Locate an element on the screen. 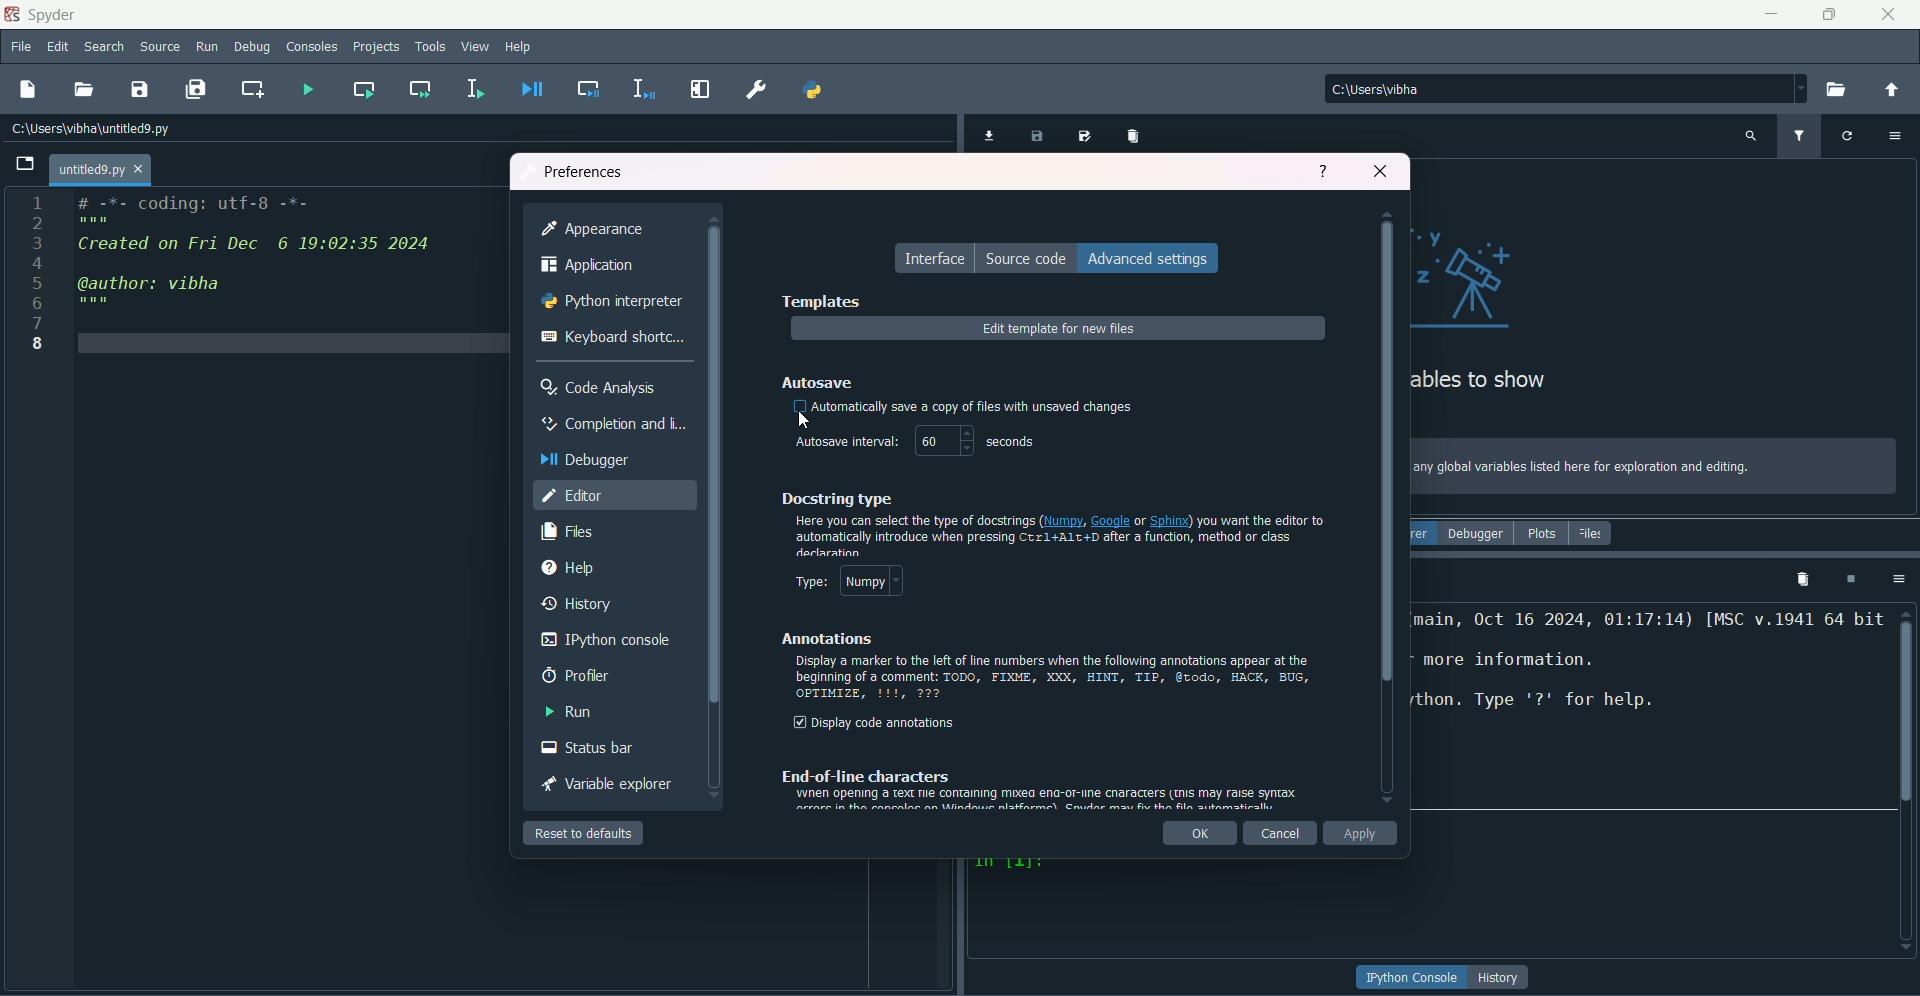  autosave is located at coordinates (821, 381).